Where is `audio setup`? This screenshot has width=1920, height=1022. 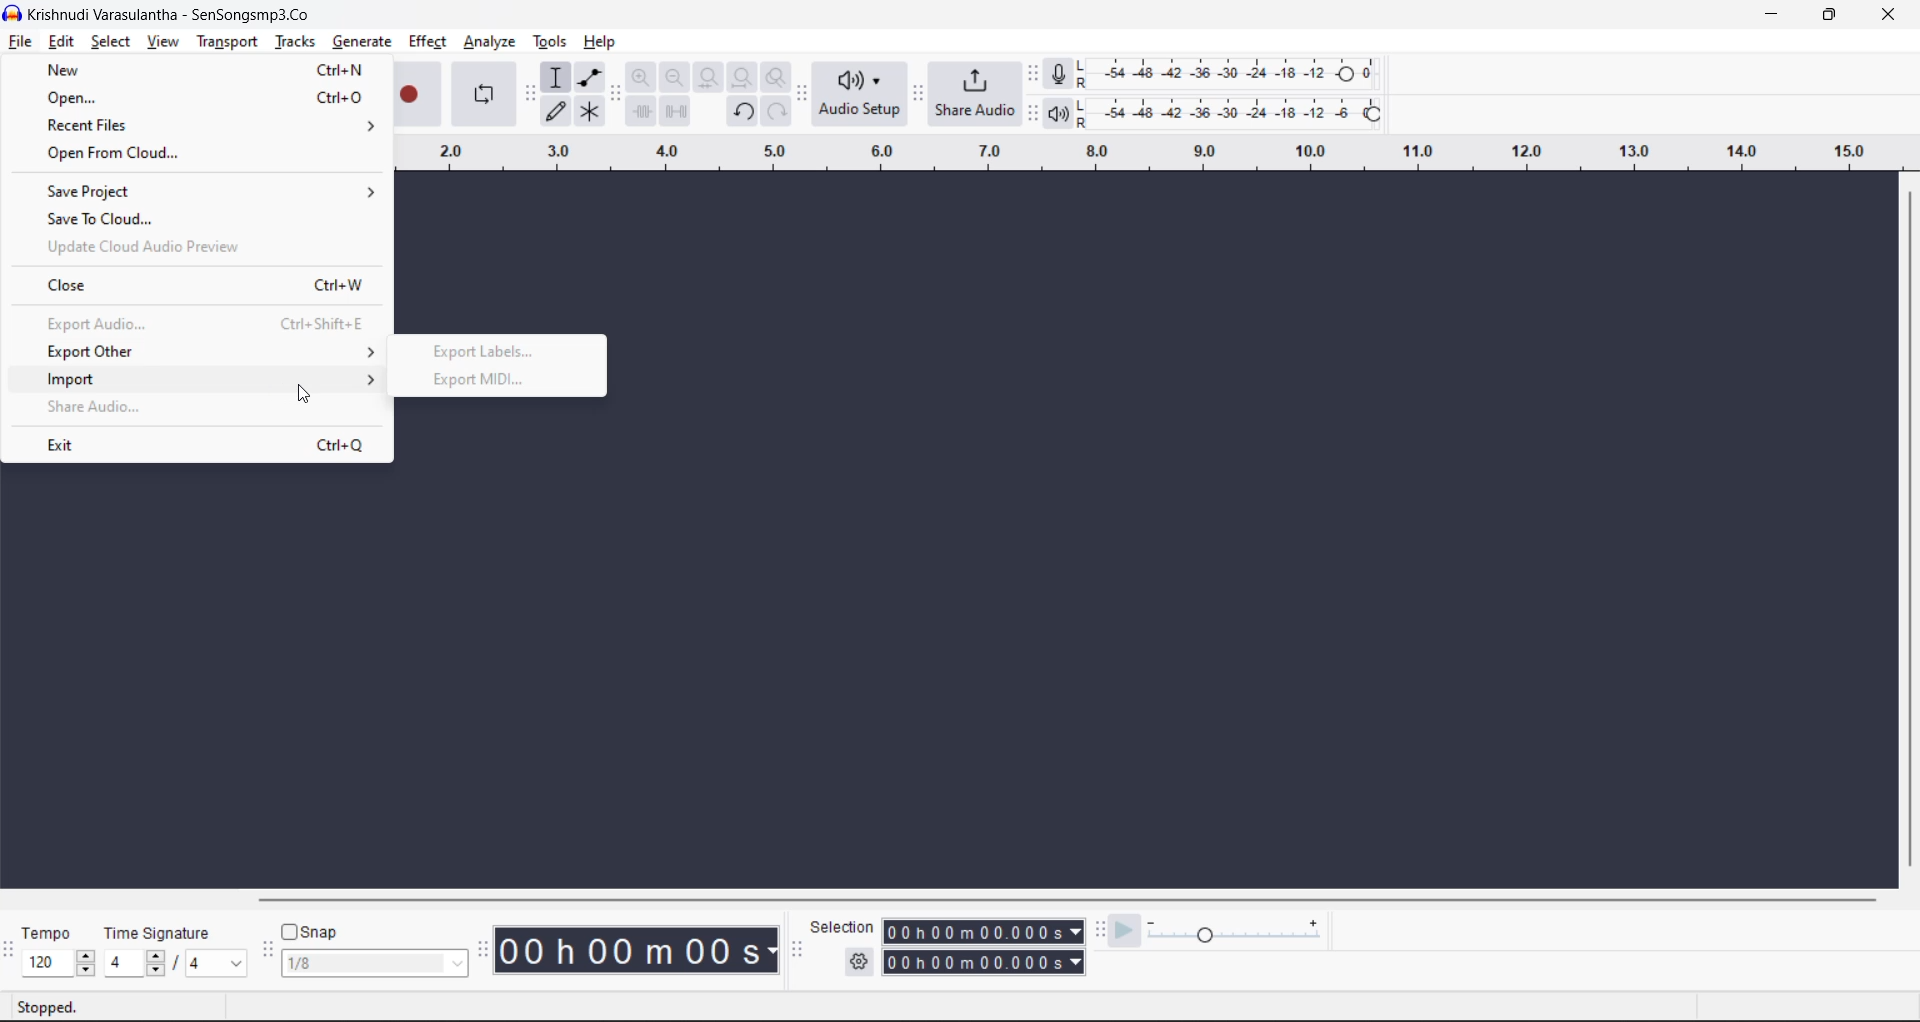
audio setup is located at coordinates (860, 95).